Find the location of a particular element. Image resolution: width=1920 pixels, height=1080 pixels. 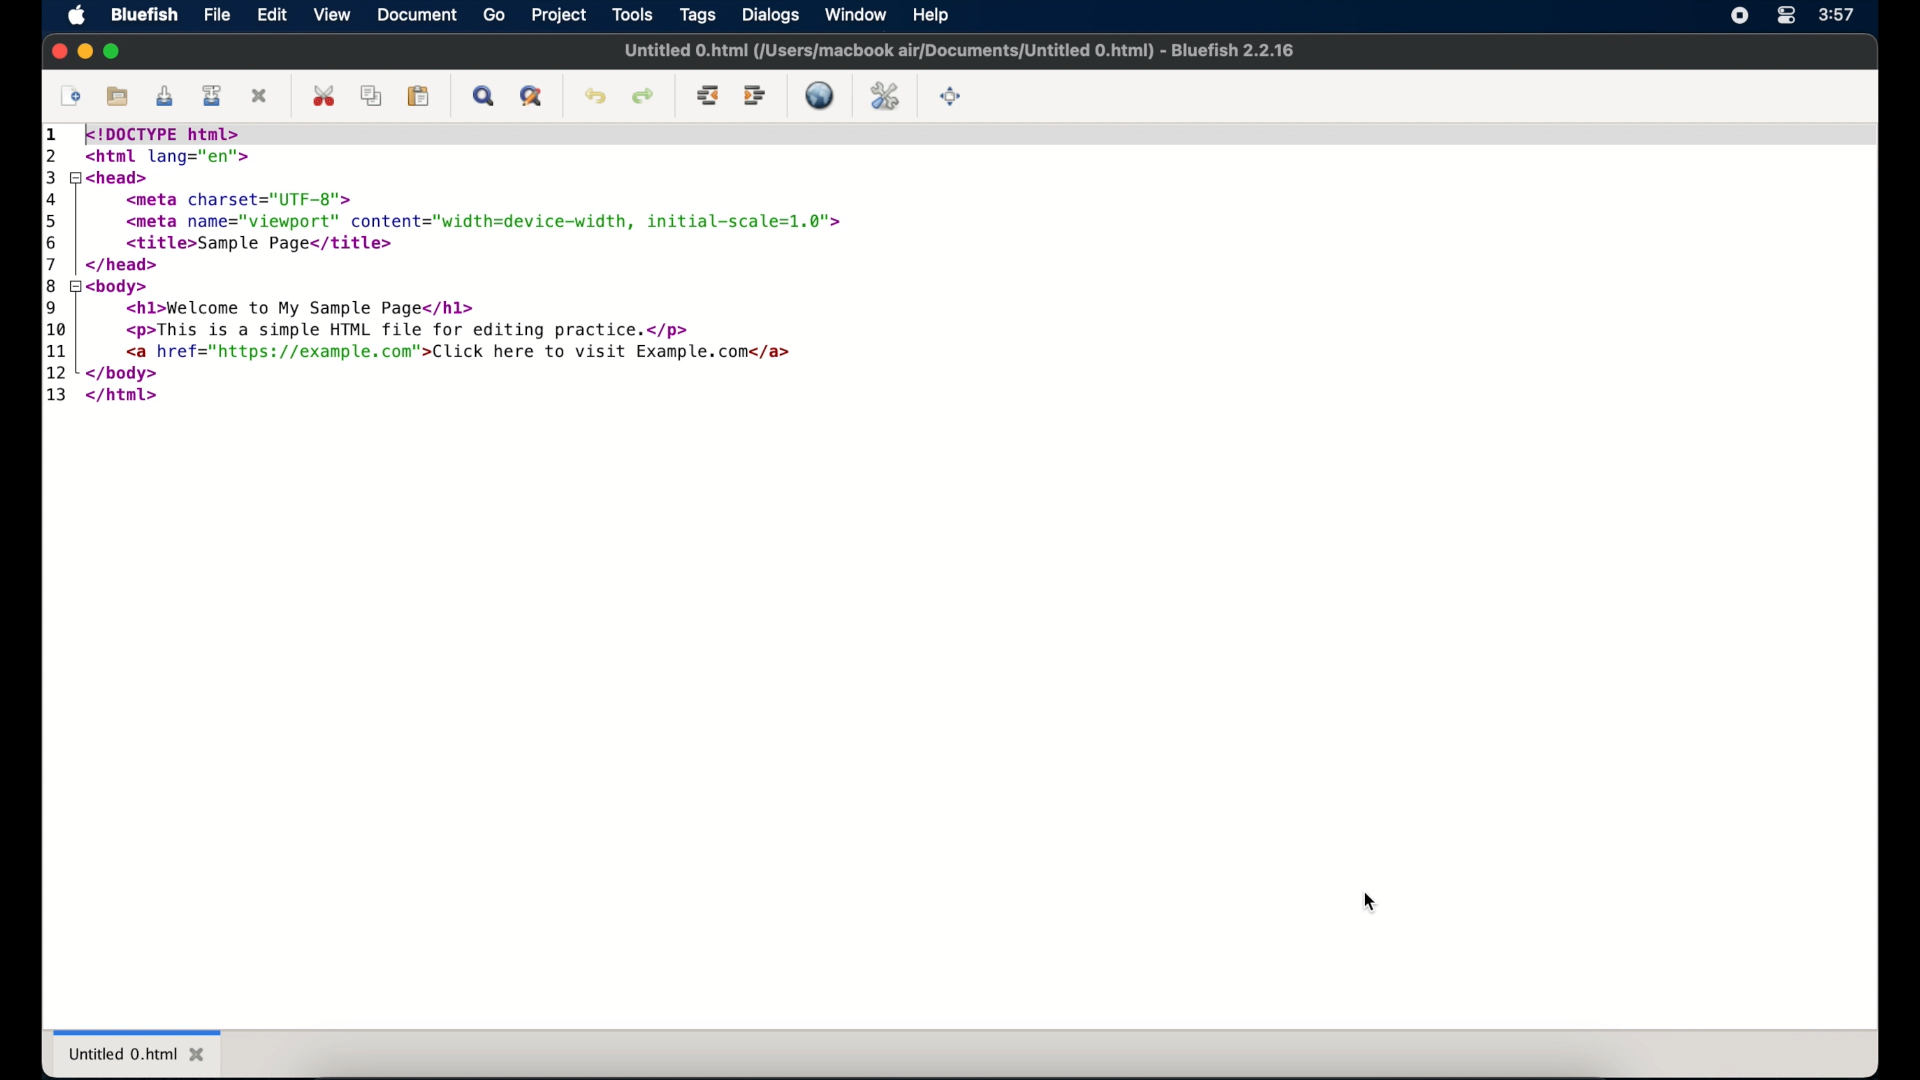

tools is located at coordinates (632, 15).